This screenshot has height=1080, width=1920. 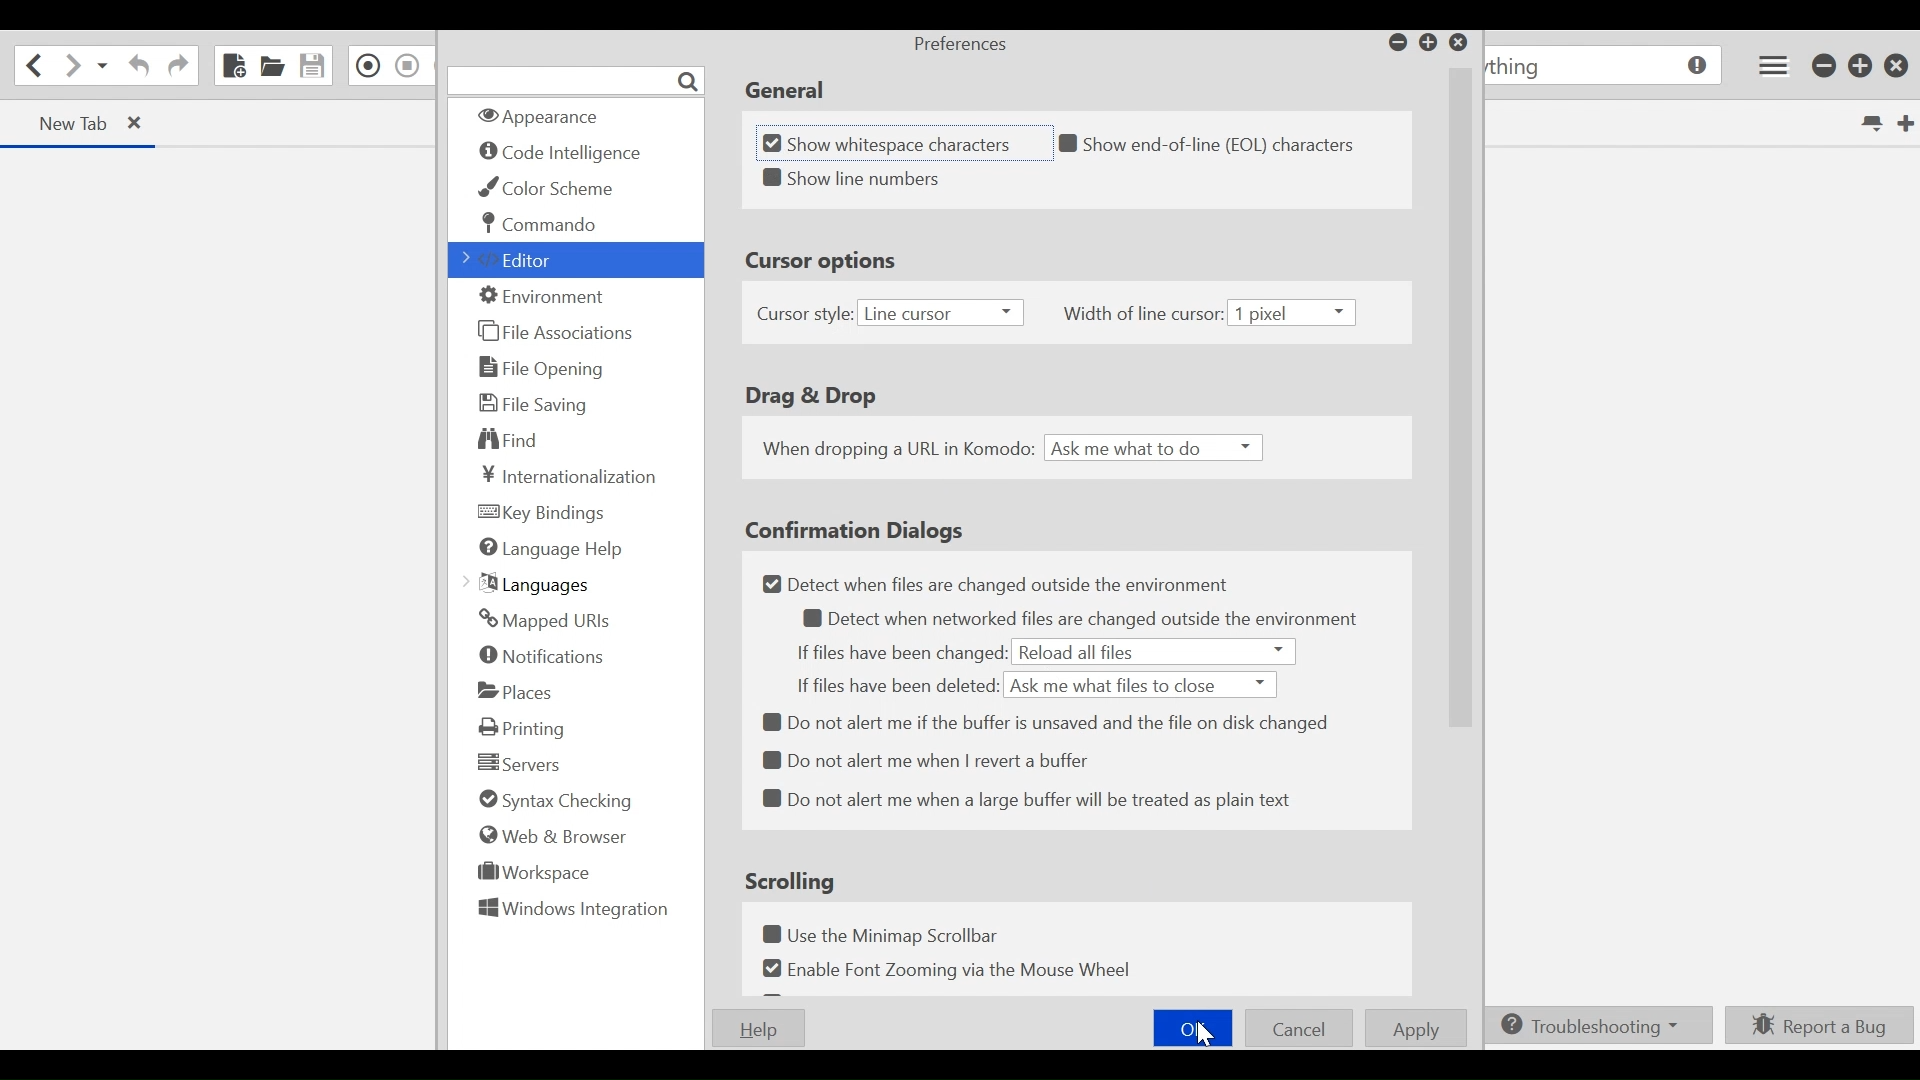 I want to click on Detect when files are changed outside the environment, so click(x=983, y=583).